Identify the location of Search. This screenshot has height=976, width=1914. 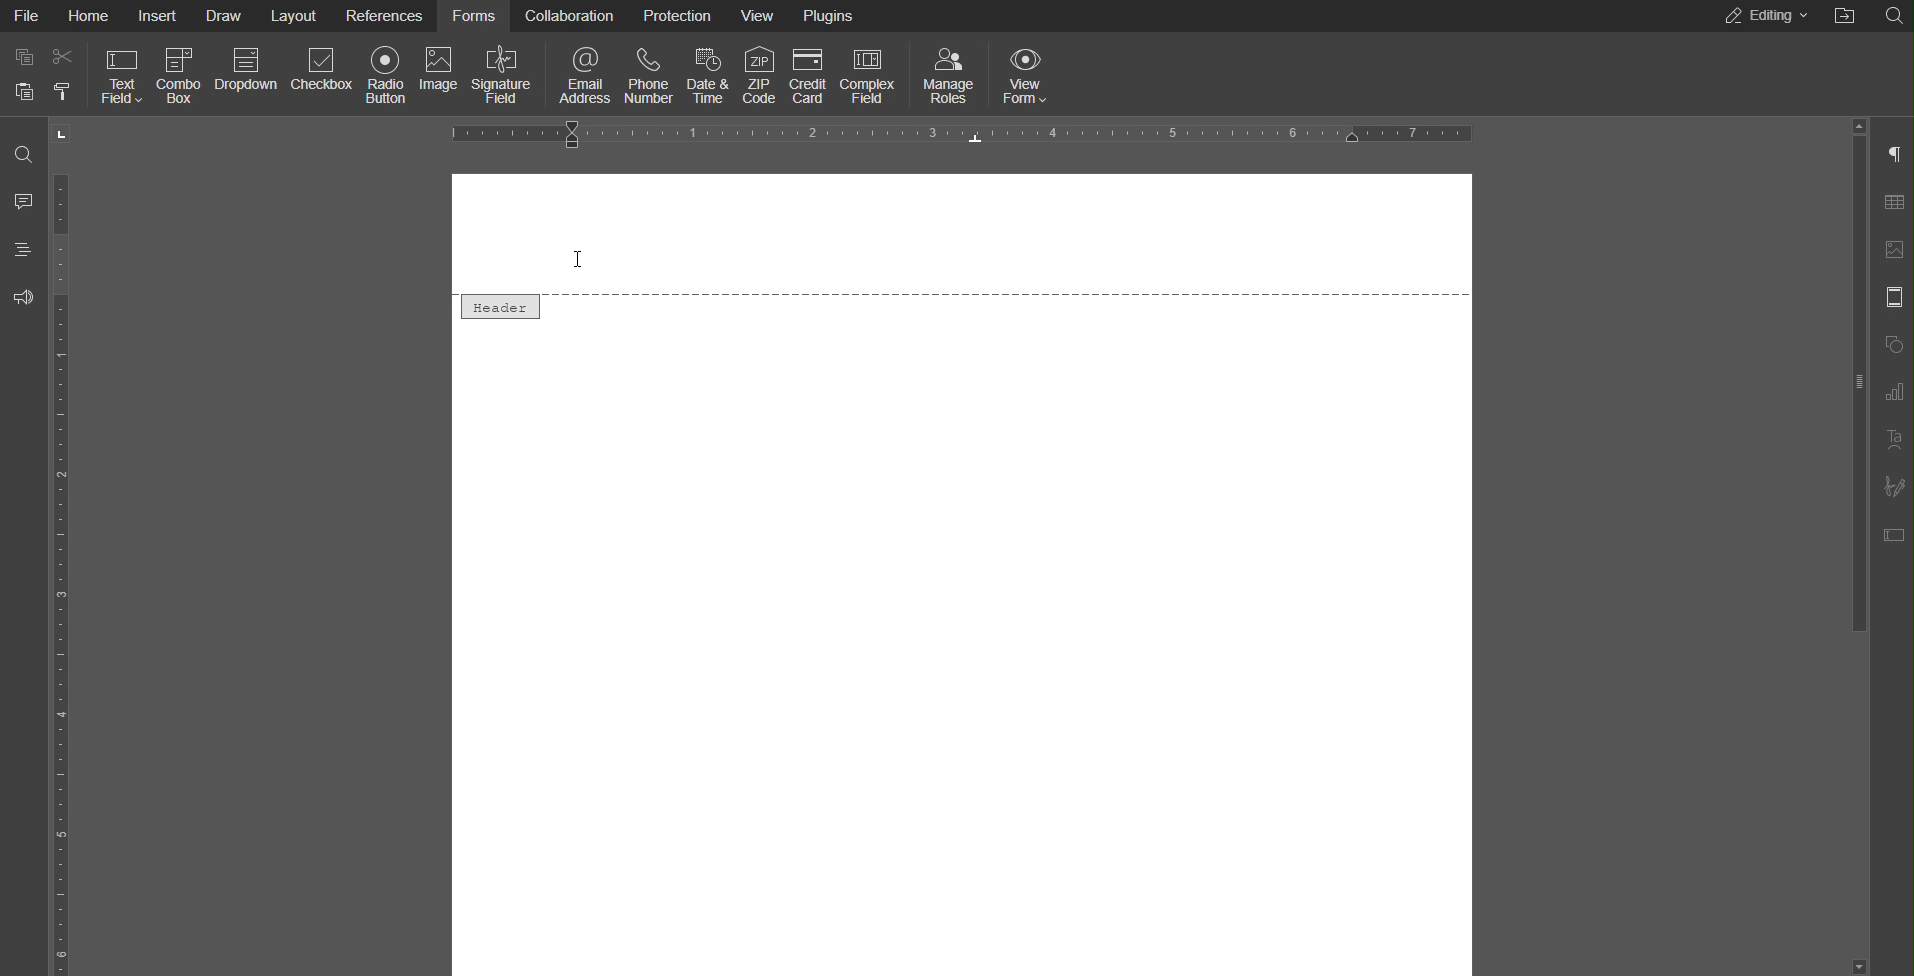
(23, 155).